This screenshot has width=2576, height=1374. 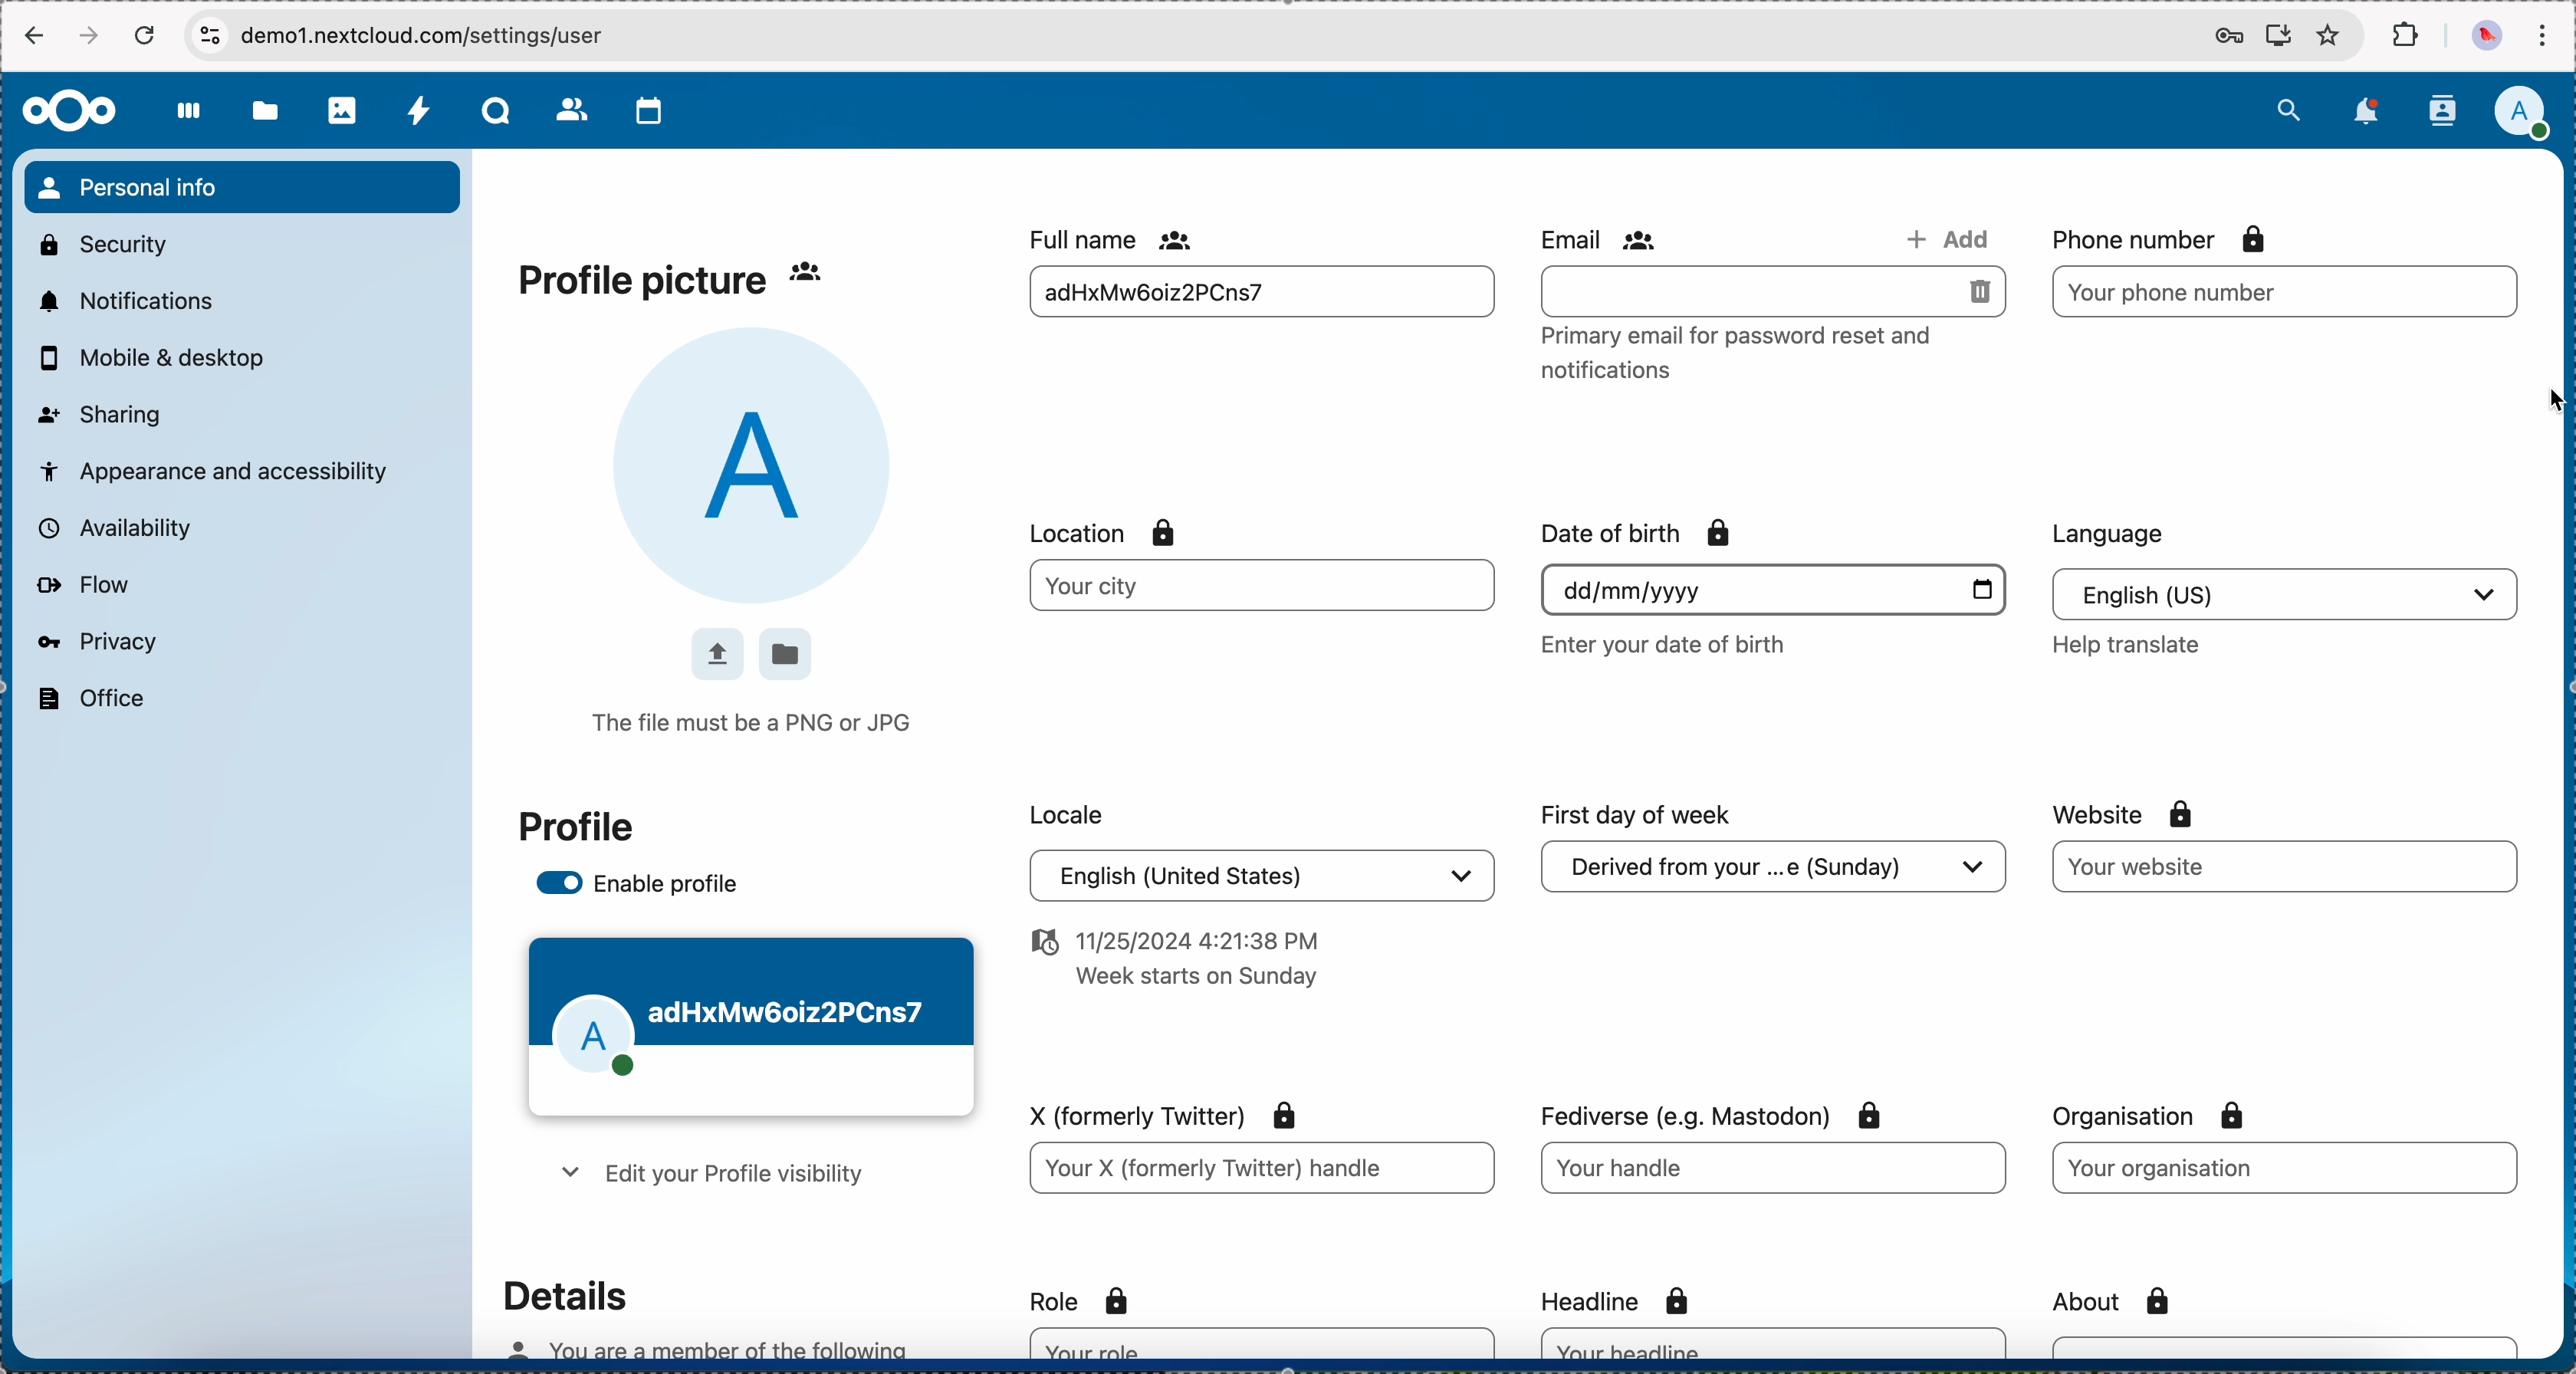 What do you see at coordinates (1264, 585) in the screenshot?
I see `type here` at bounding box center [1264, 585].